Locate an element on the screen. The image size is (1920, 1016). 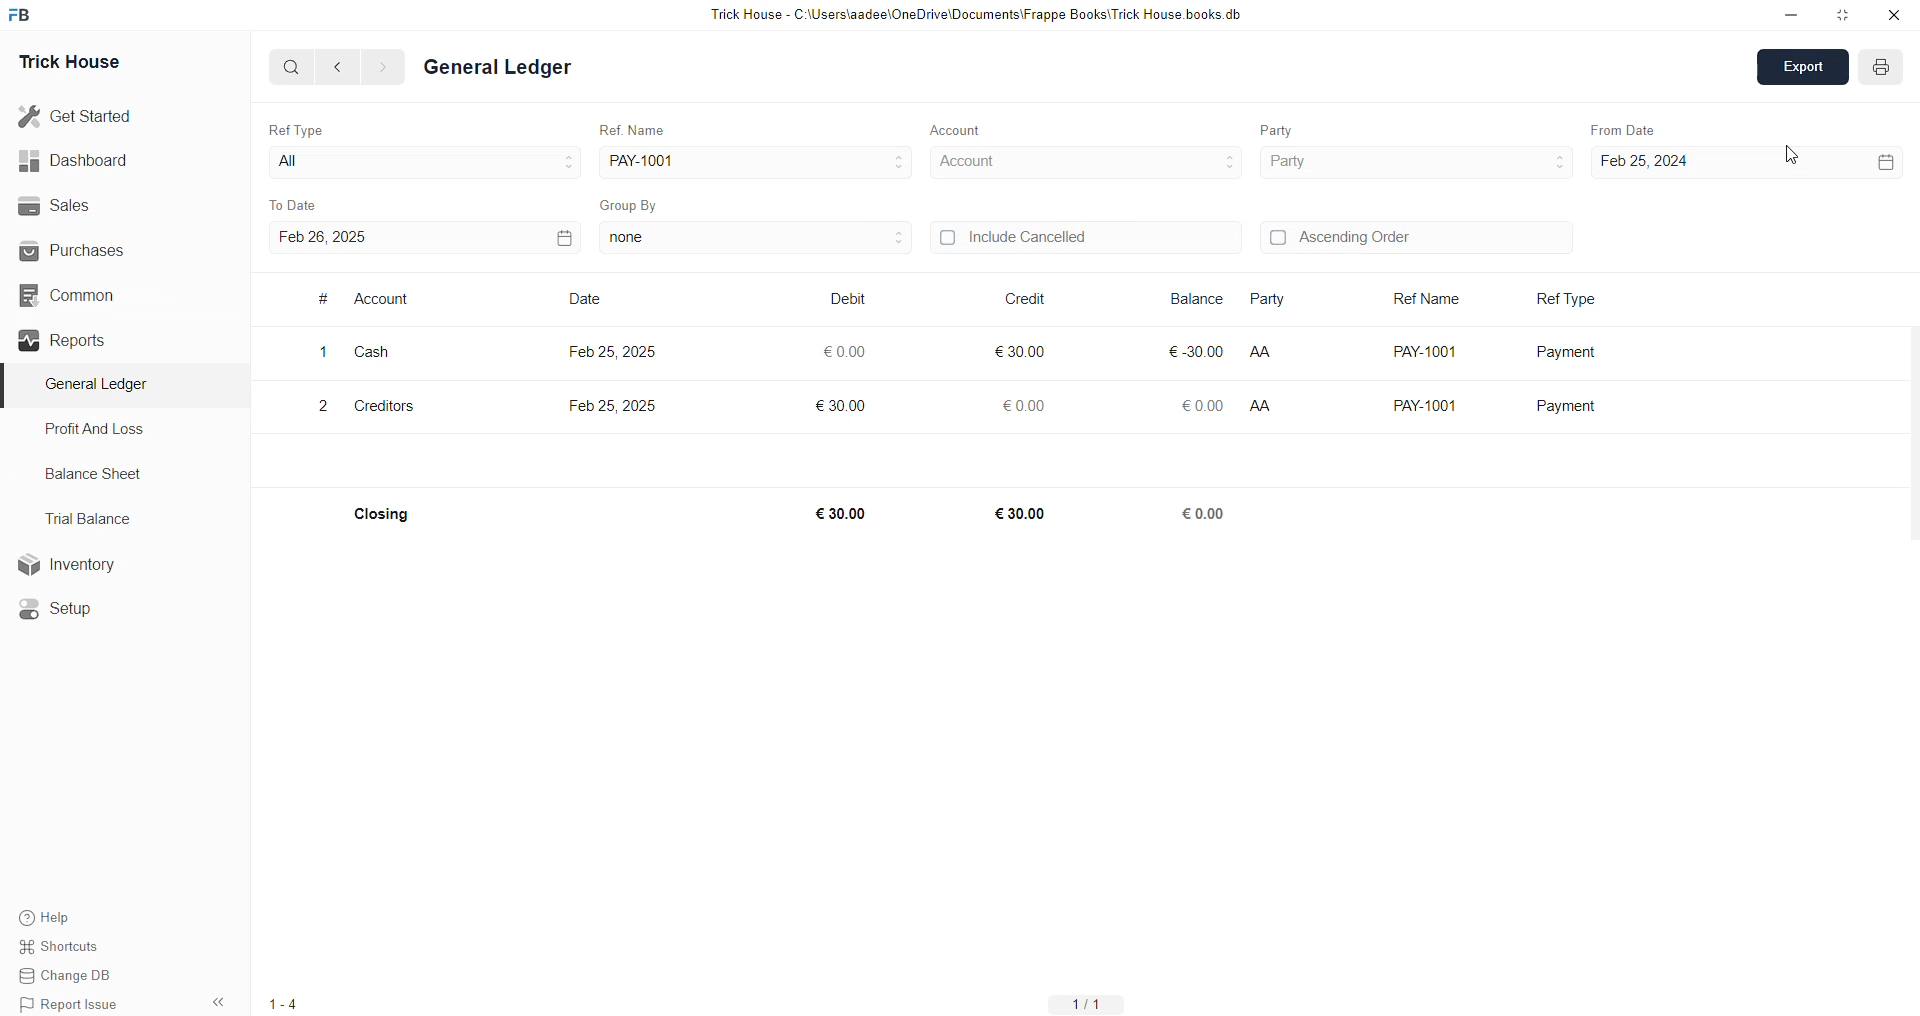
Include Cancelled is located at coordinates (1089, 236).